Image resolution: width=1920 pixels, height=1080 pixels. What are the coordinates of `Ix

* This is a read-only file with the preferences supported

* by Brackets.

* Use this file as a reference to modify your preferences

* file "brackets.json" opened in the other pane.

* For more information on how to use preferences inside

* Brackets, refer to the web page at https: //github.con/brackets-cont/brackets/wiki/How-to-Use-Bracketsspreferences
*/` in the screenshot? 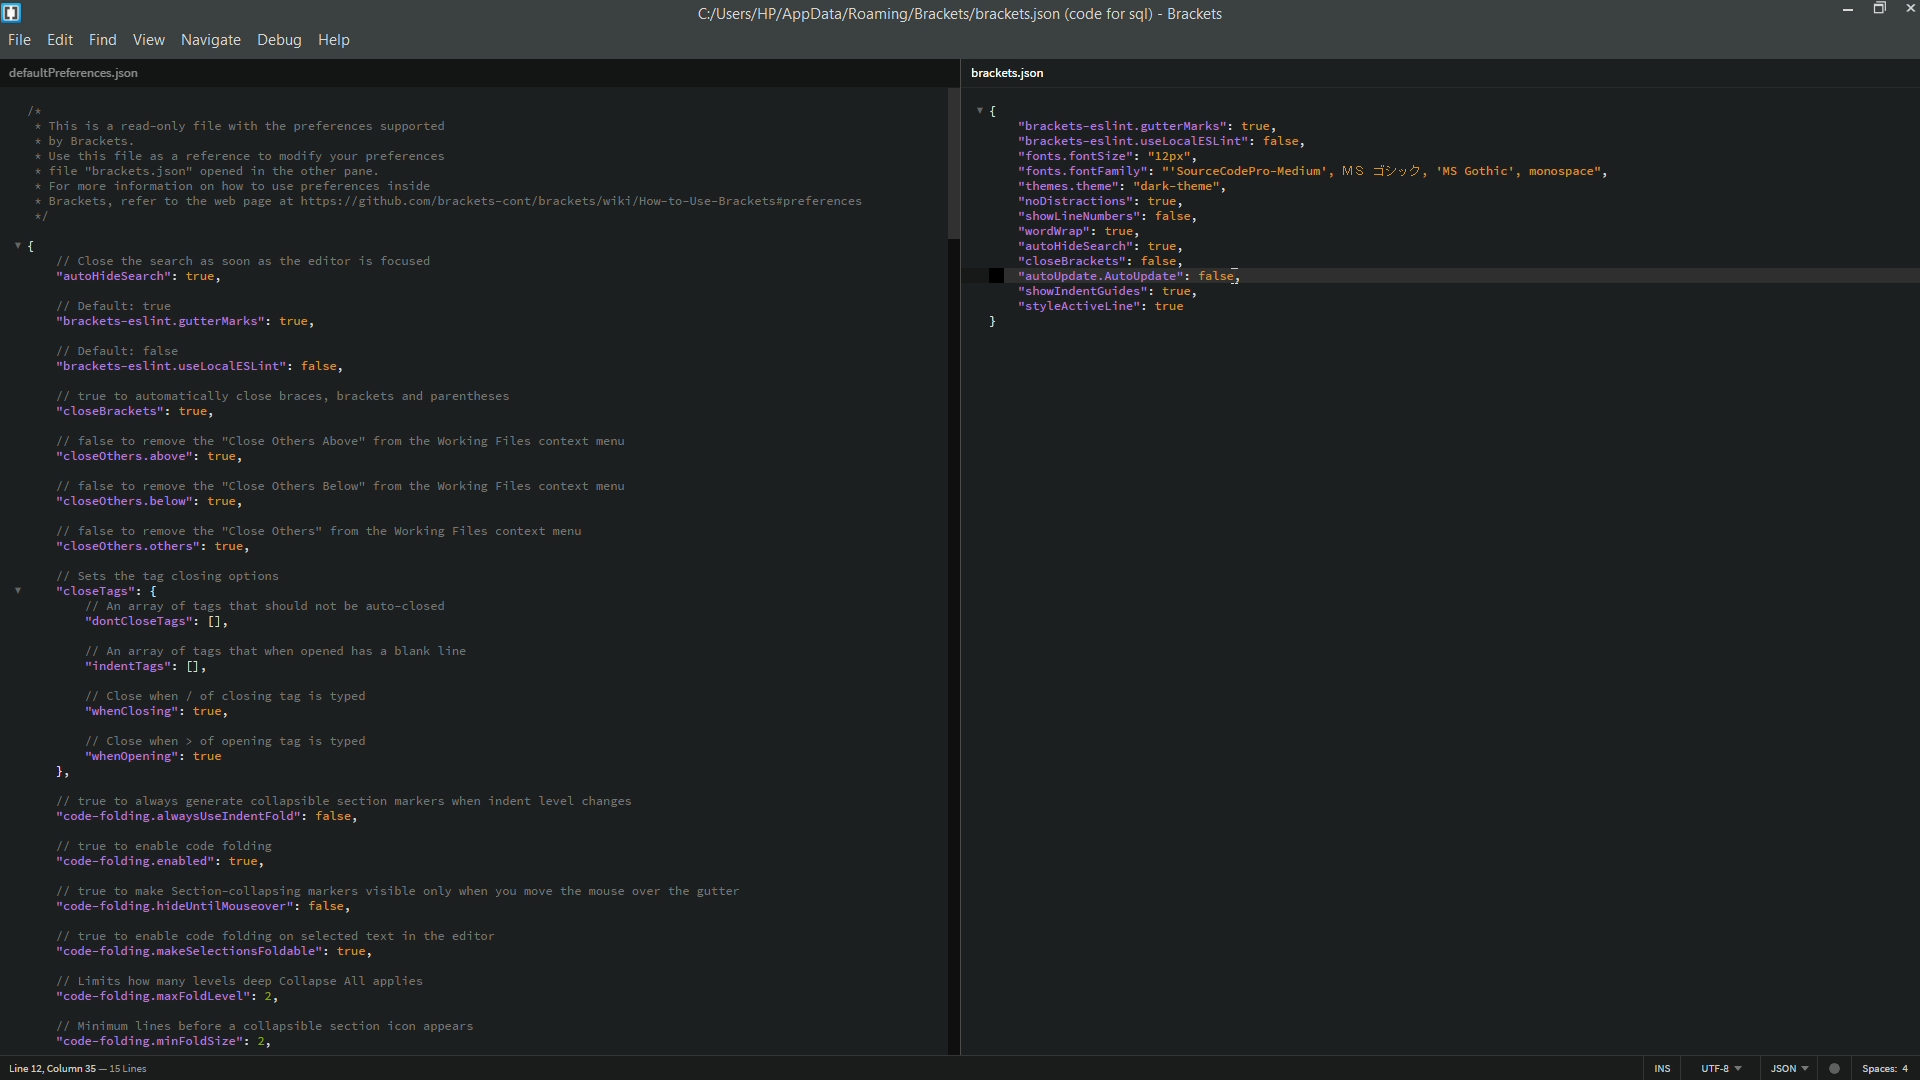 It's located at (448, 160).